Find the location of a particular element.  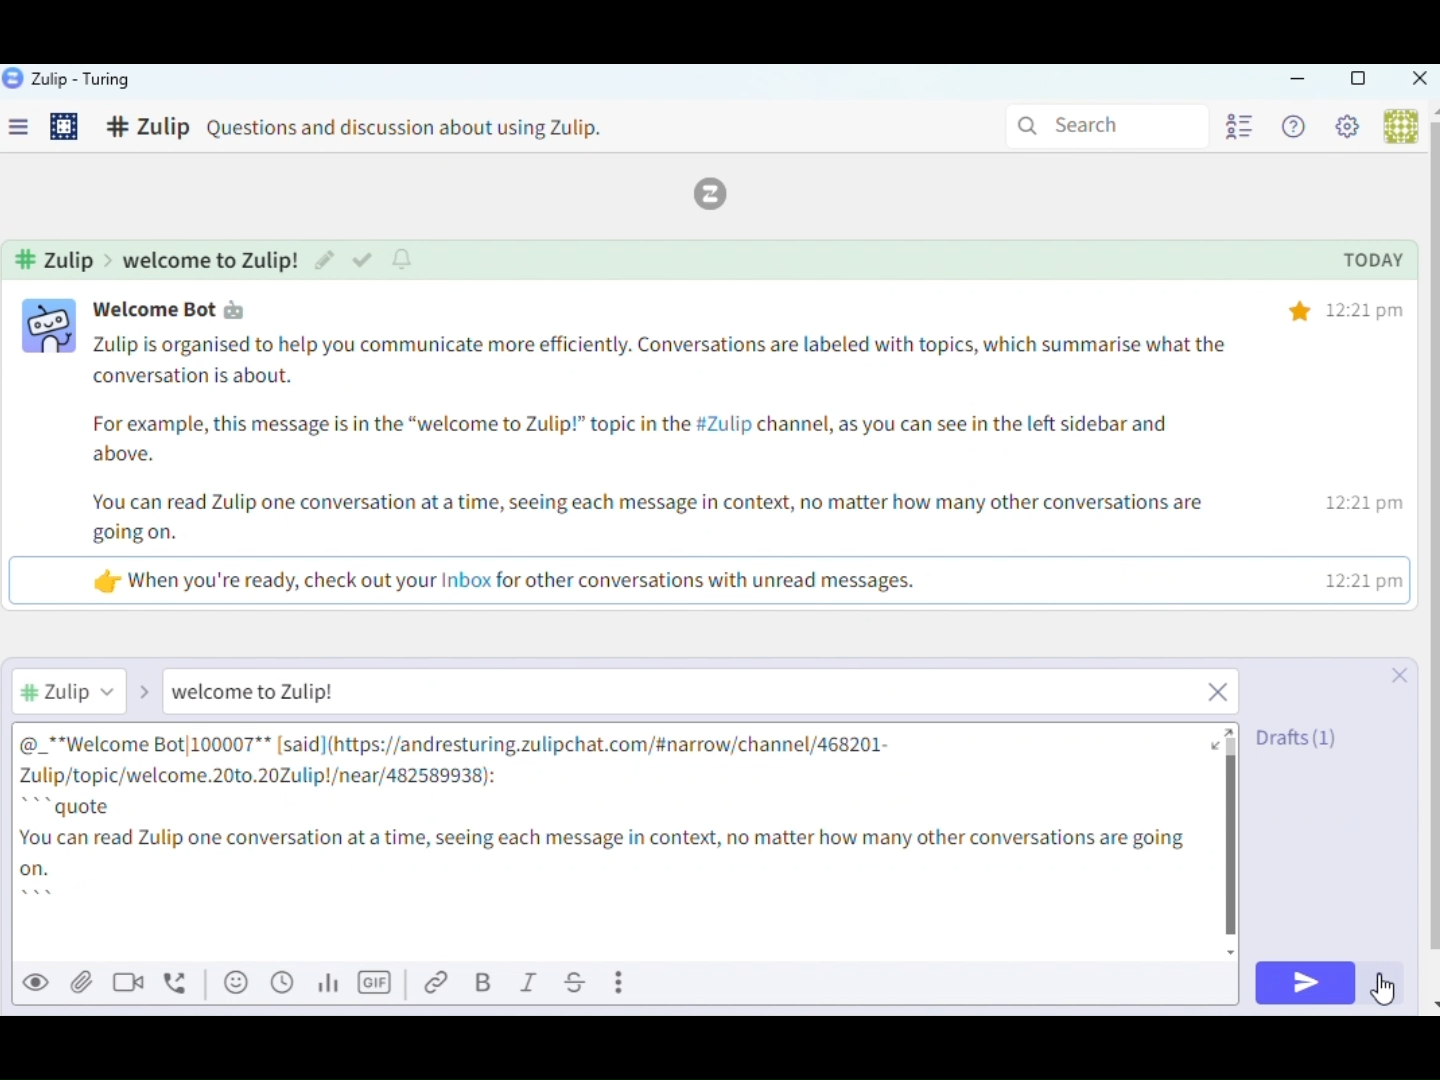

User is located at coordinates (89, 690).